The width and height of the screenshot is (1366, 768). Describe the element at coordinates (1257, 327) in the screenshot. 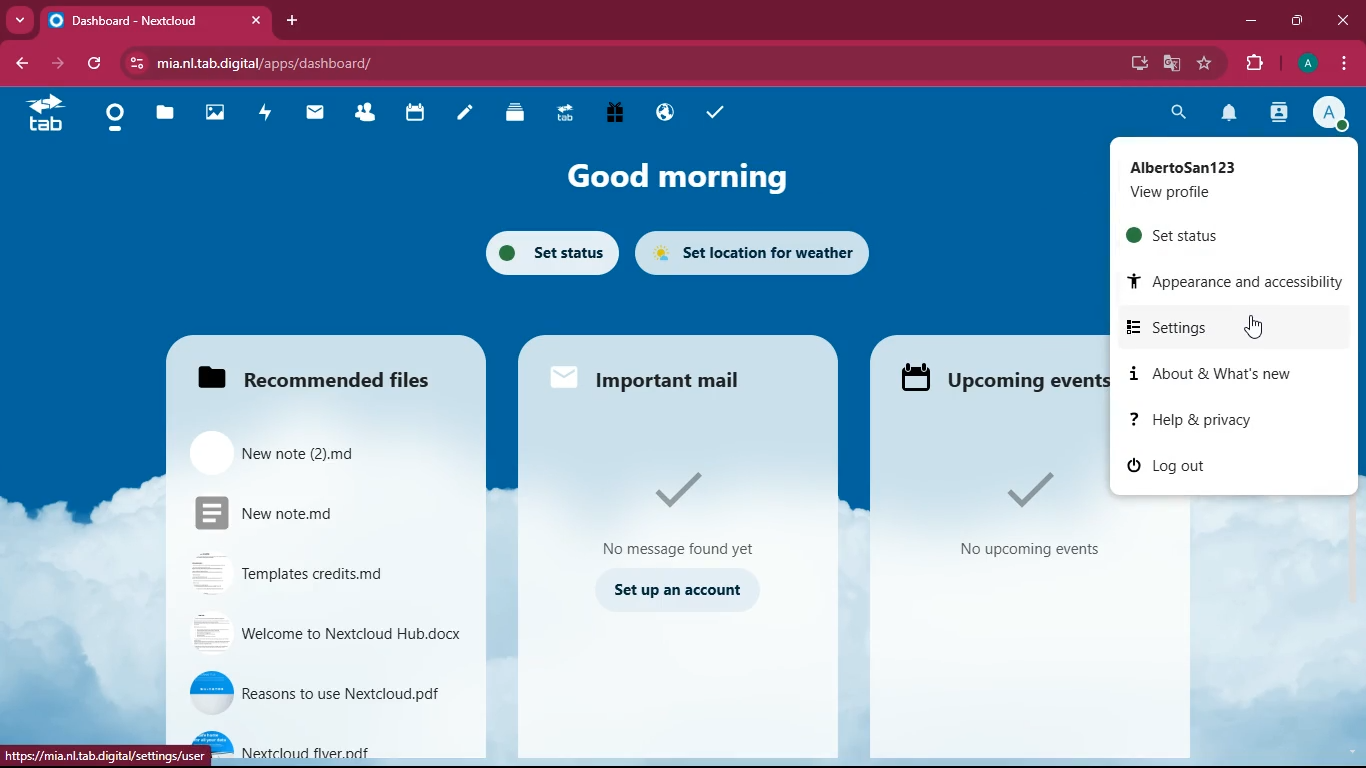

I see `Cursor` at that location.